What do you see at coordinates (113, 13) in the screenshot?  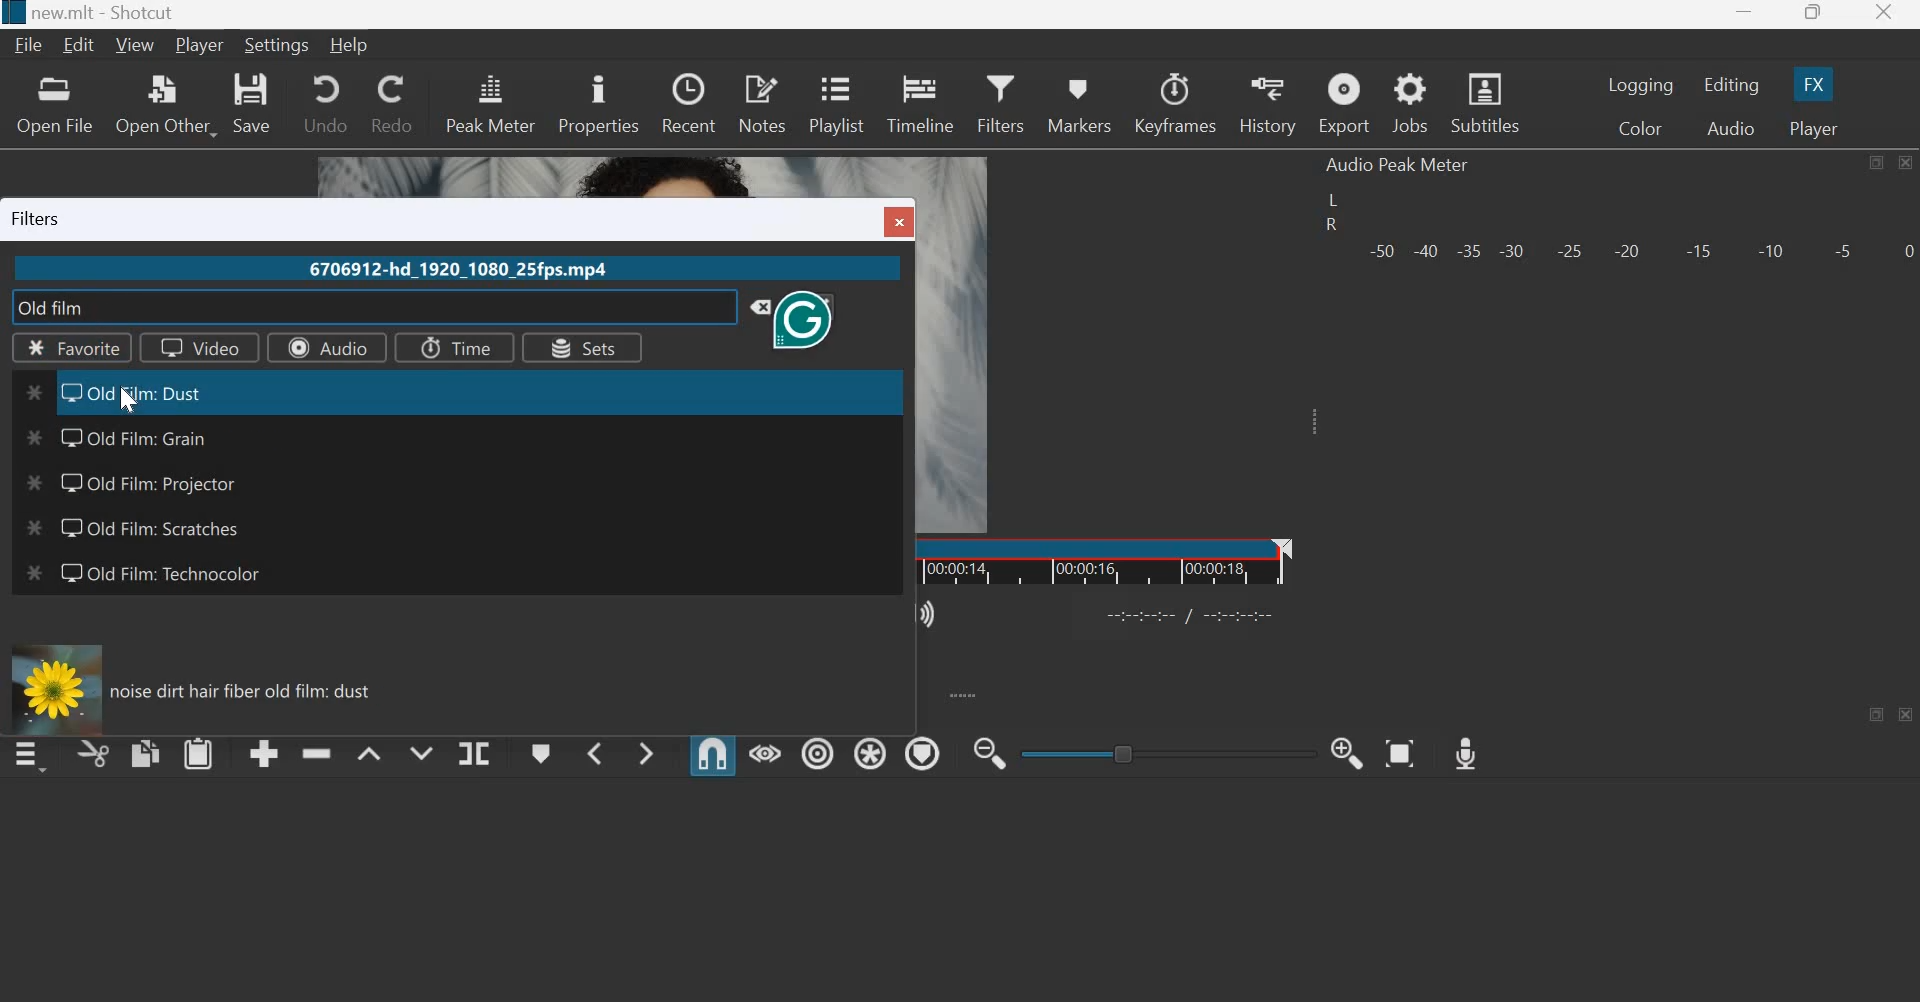 I see `new.mlt - Shotcut` at bounding box center [113, 13].